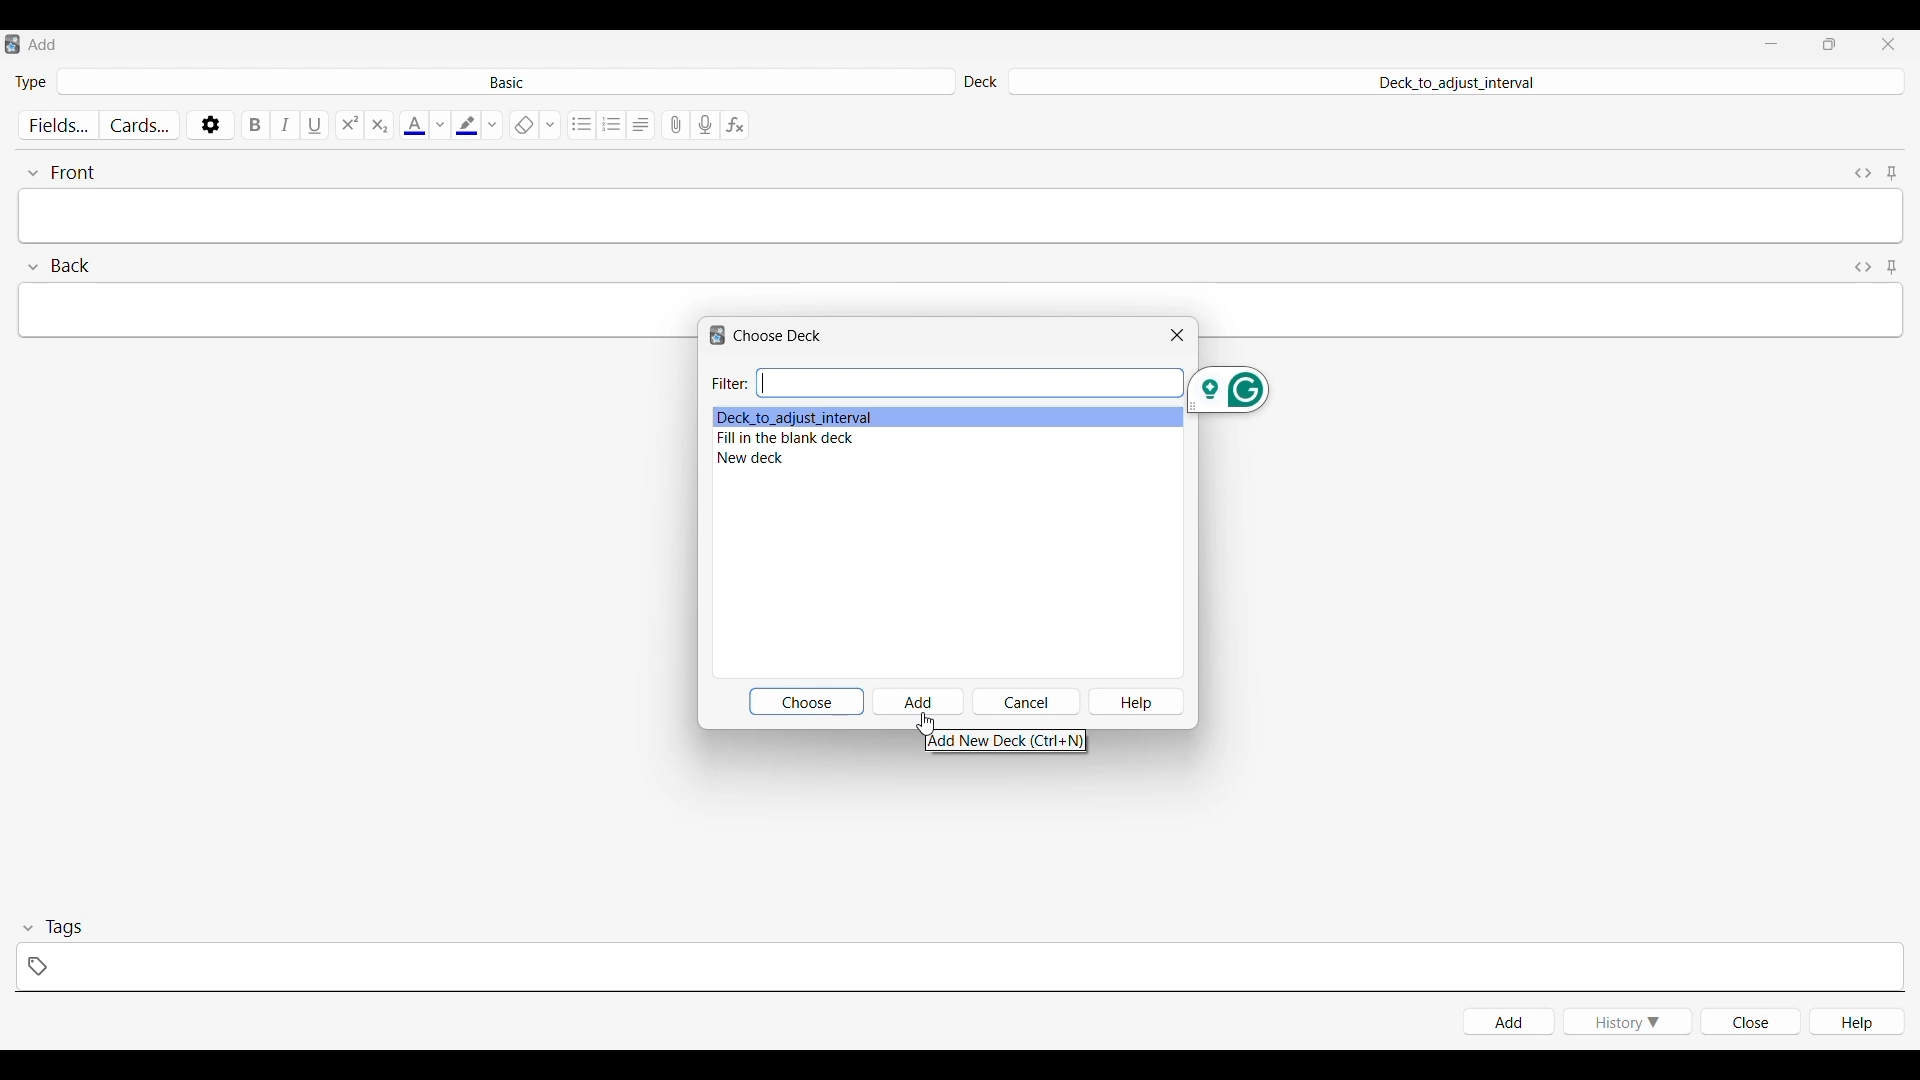 This screenshot has height=1080, width=1920. What do you see at coordinates (961, 216) in the screenshot?
I see `Type in text` at bounding box center [961, 216].